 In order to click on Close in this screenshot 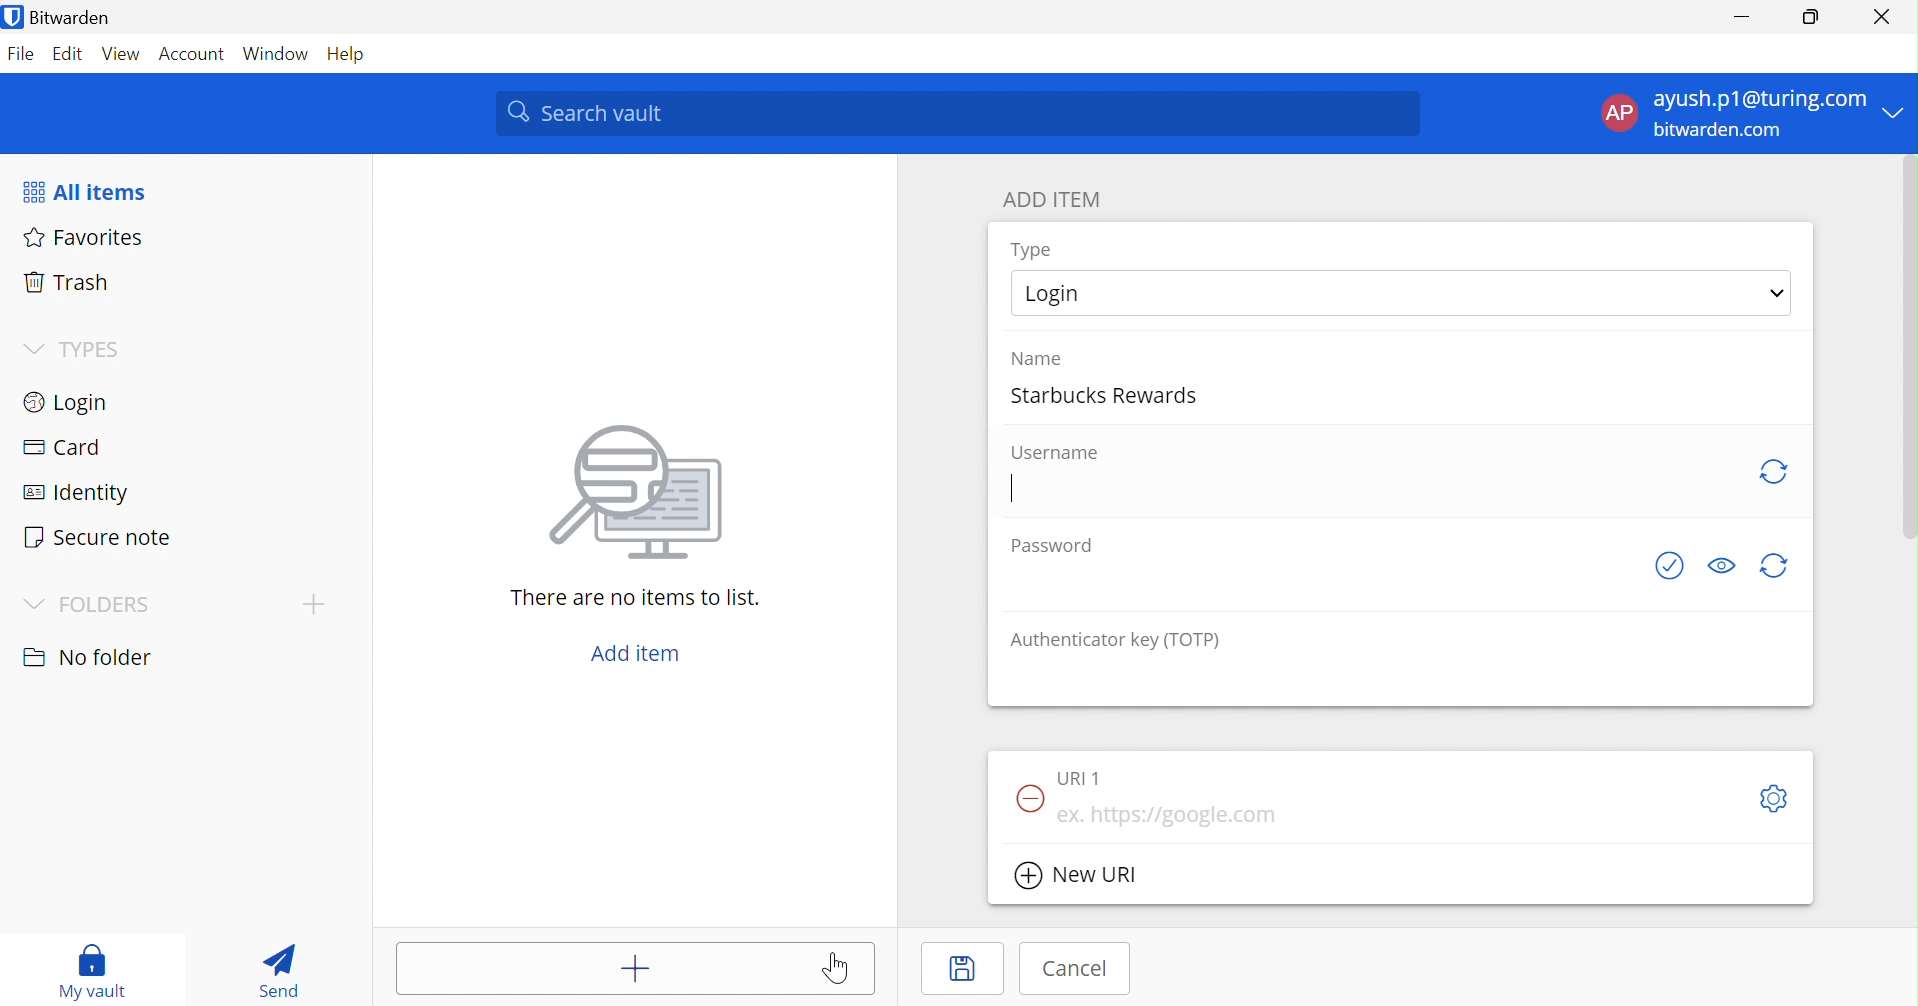, I will do `click(1885, 17)`.